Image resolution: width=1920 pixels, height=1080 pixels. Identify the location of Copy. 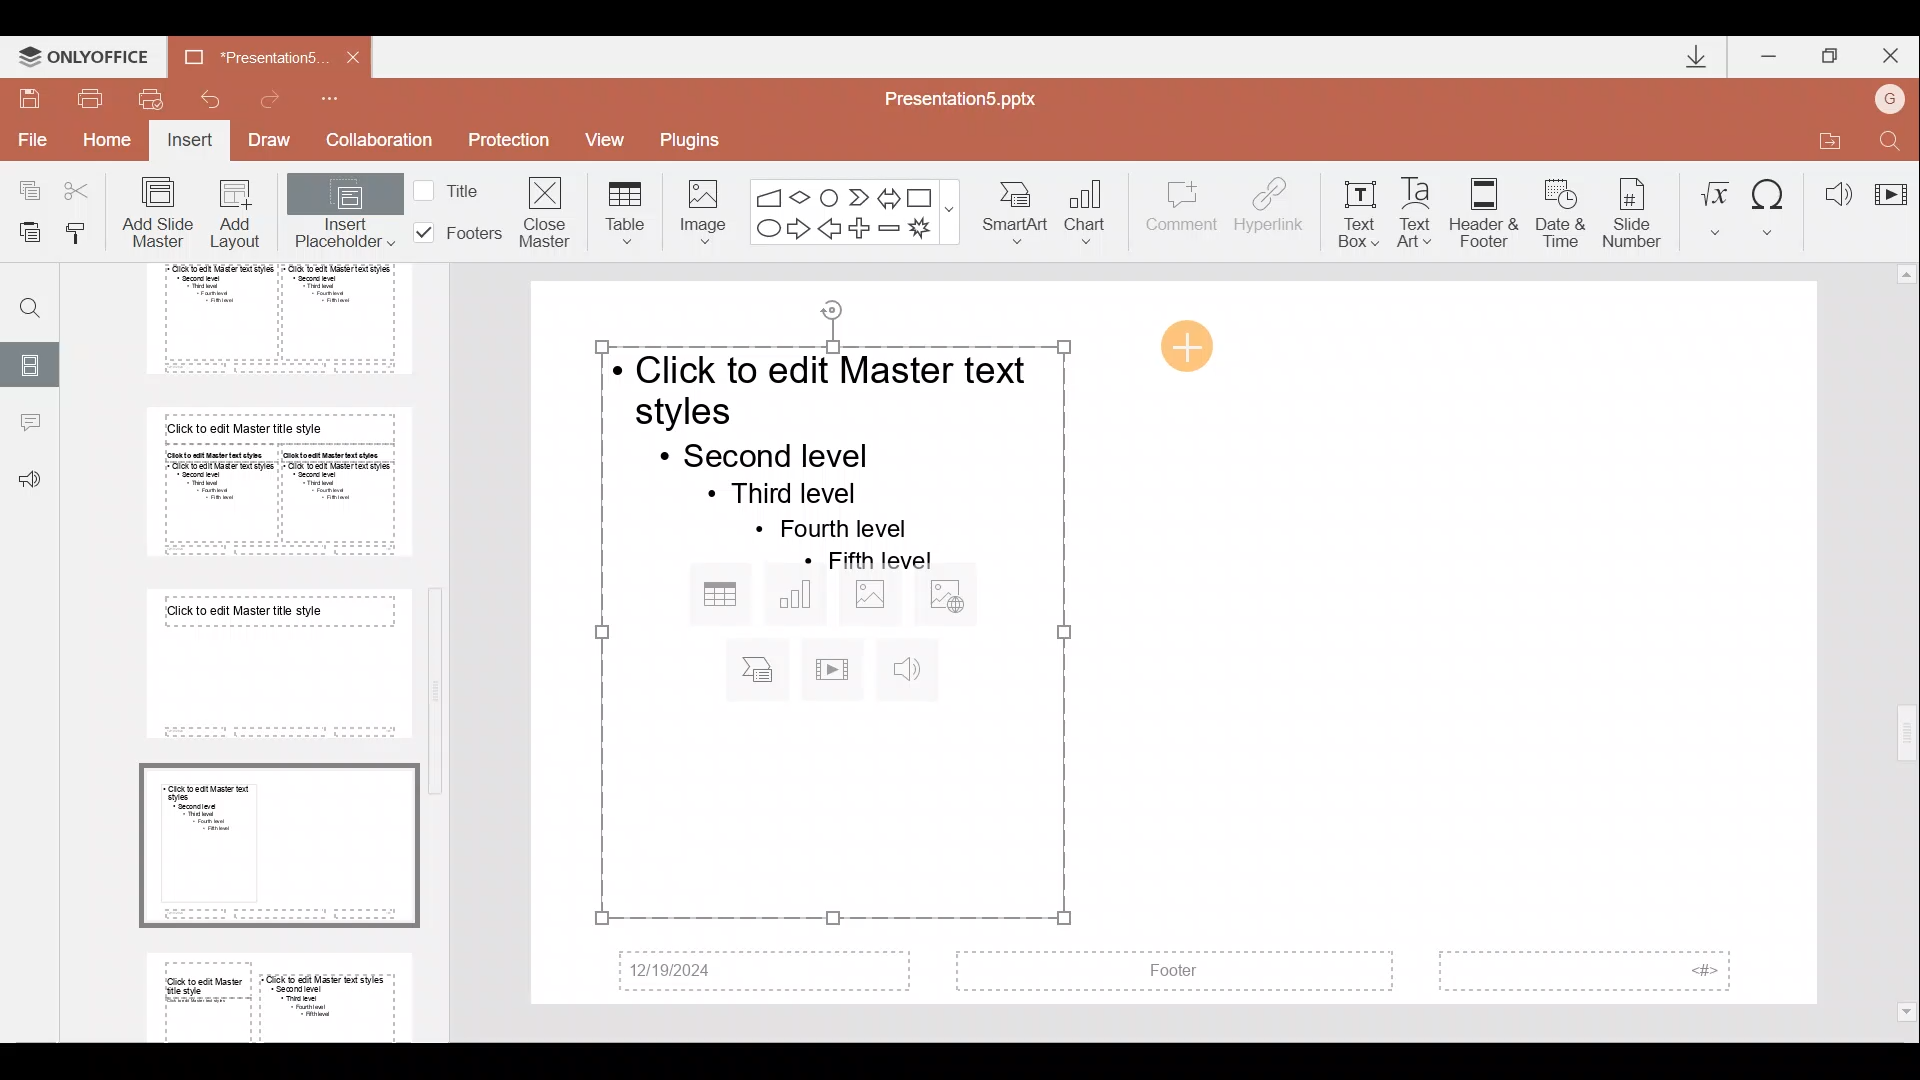
(22, 190).